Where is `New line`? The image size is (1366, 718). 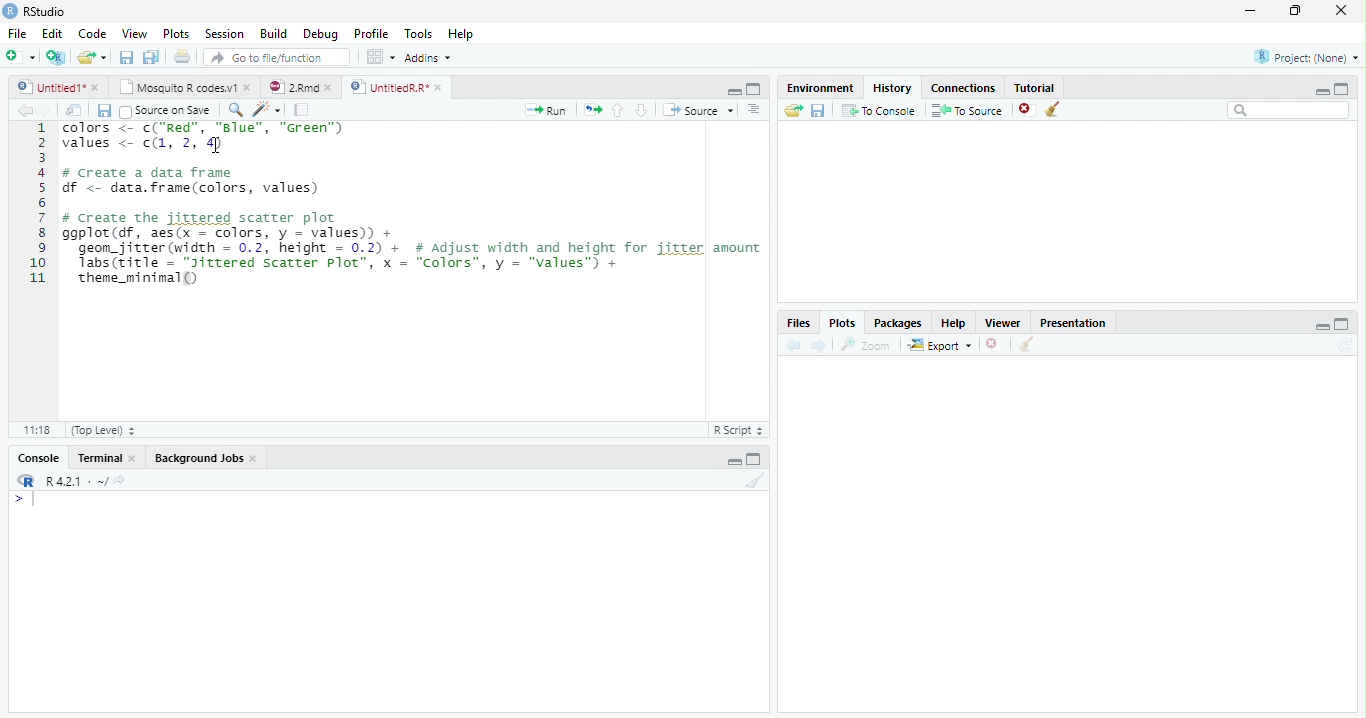
New line is located at coordinates (24, 499).